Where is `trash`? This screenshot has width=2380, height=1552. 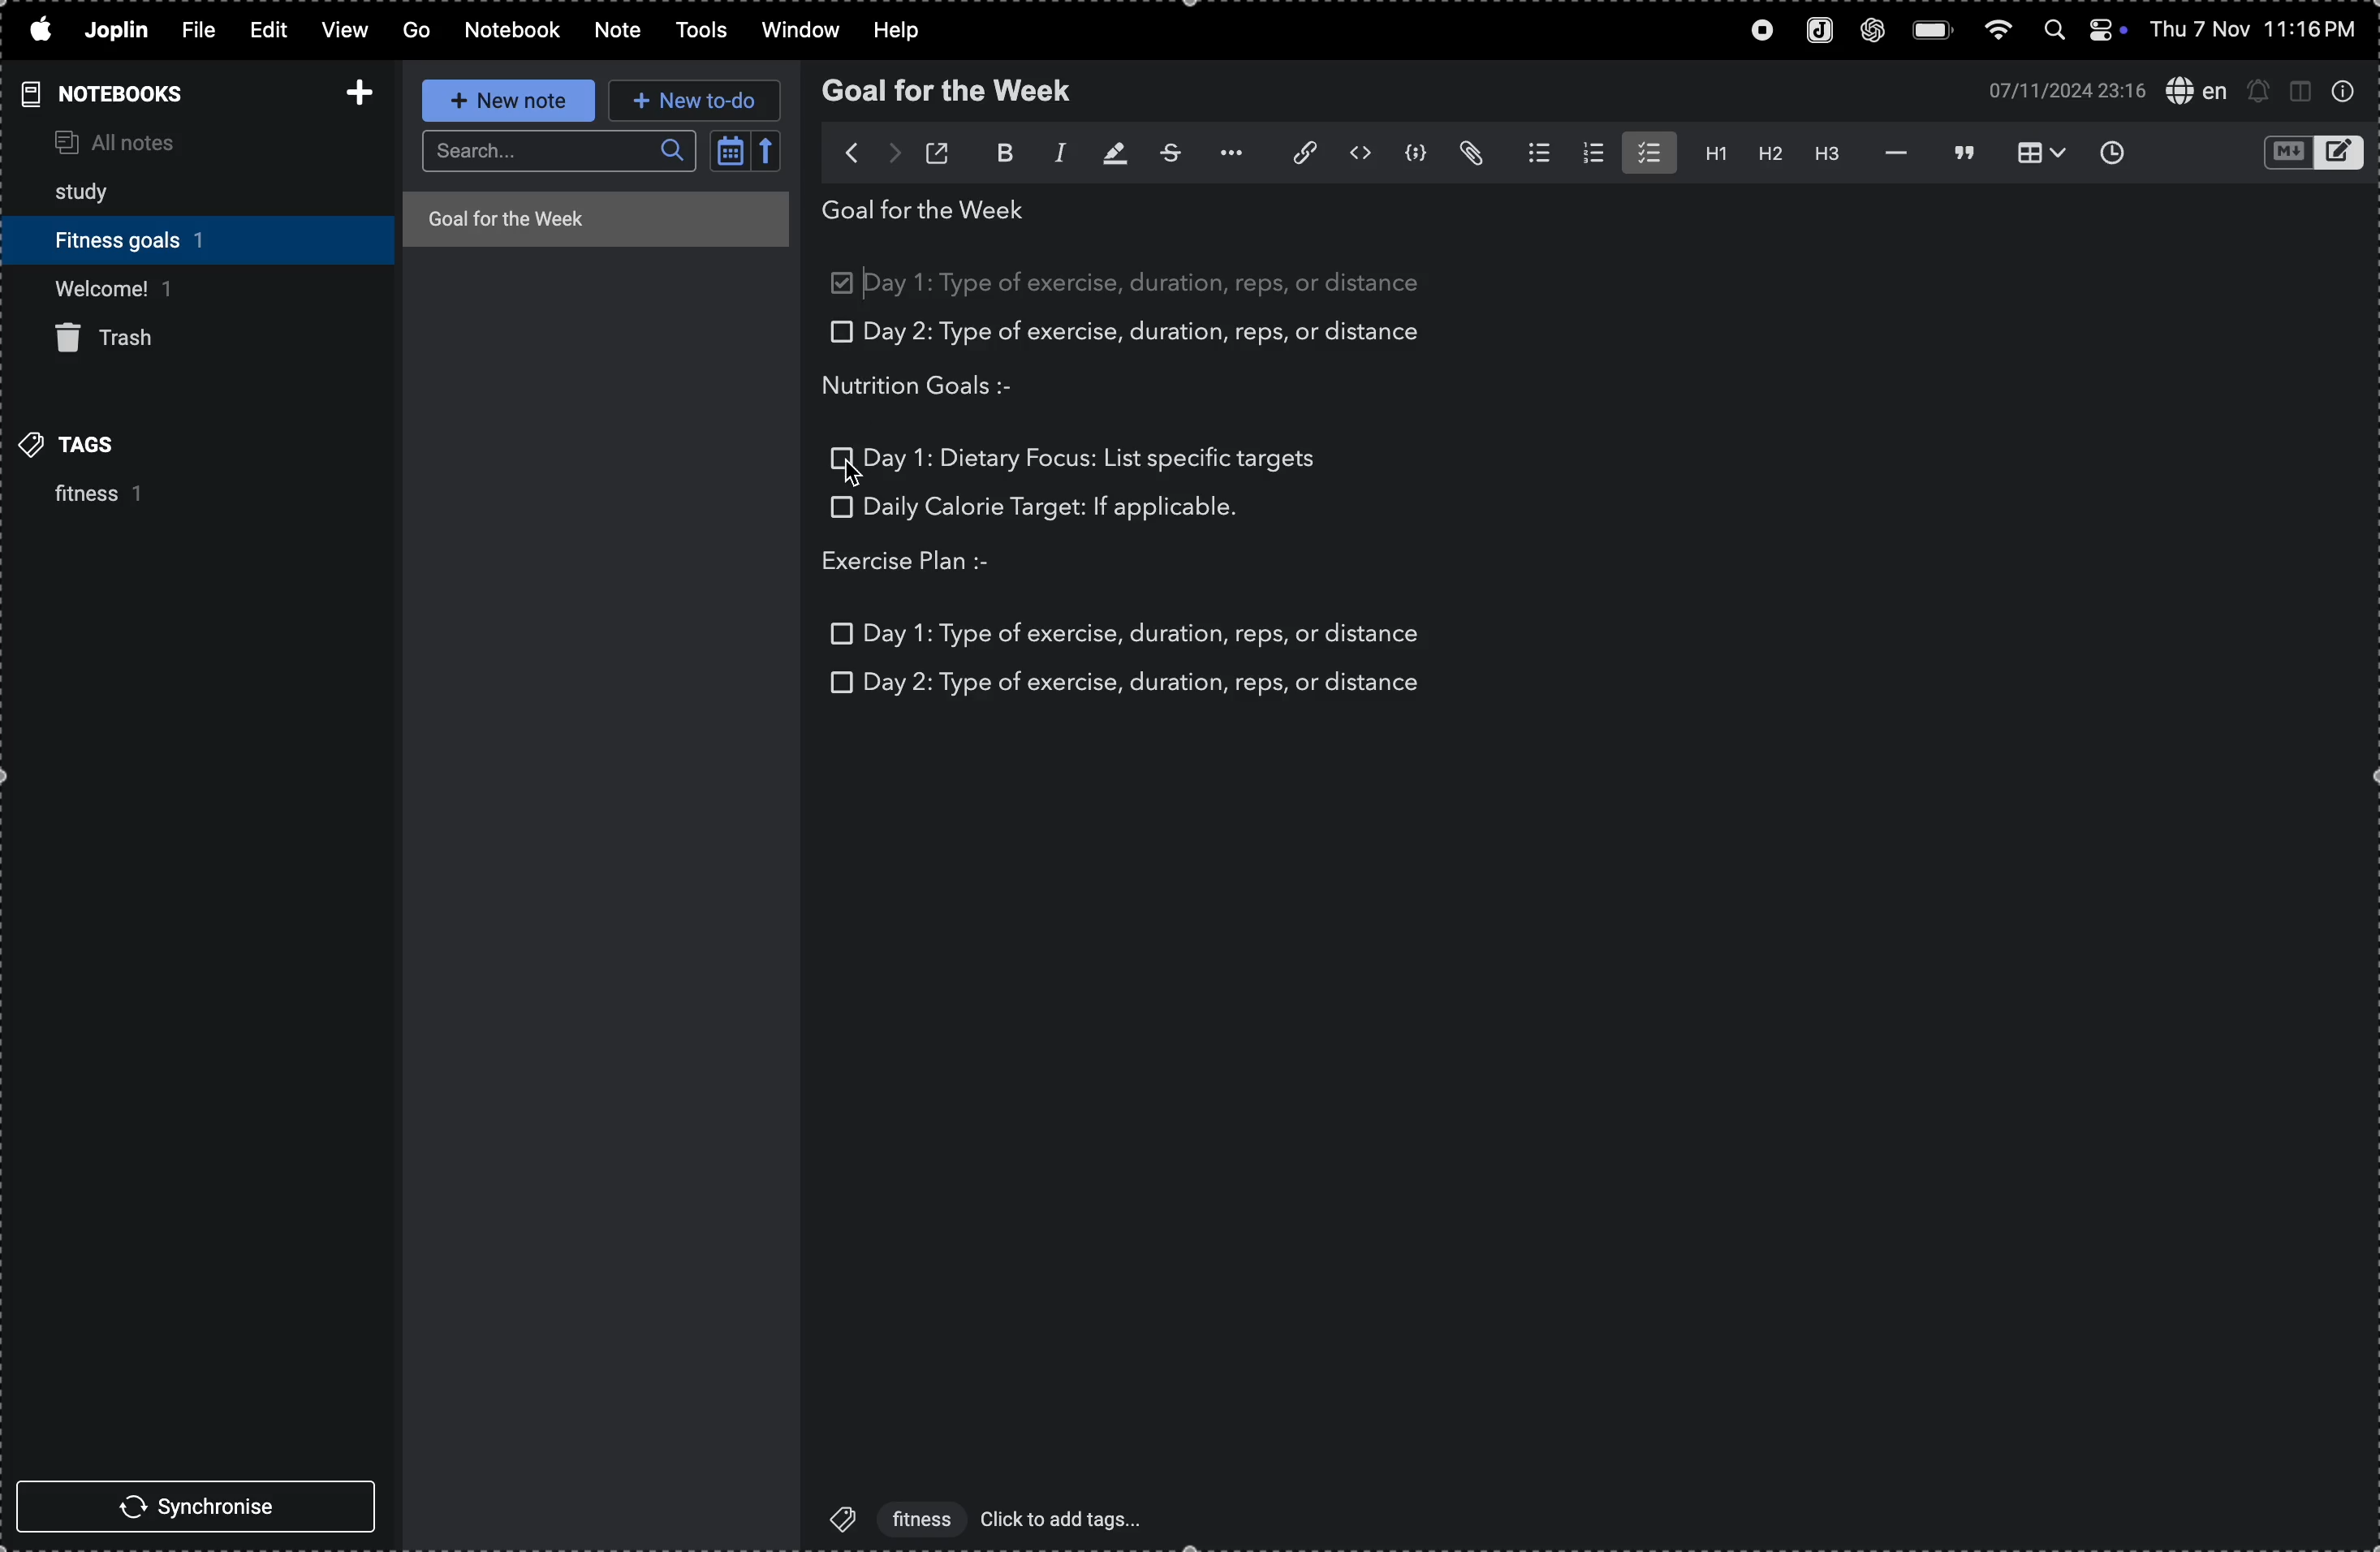 trash is located at coordinates (120, 340).